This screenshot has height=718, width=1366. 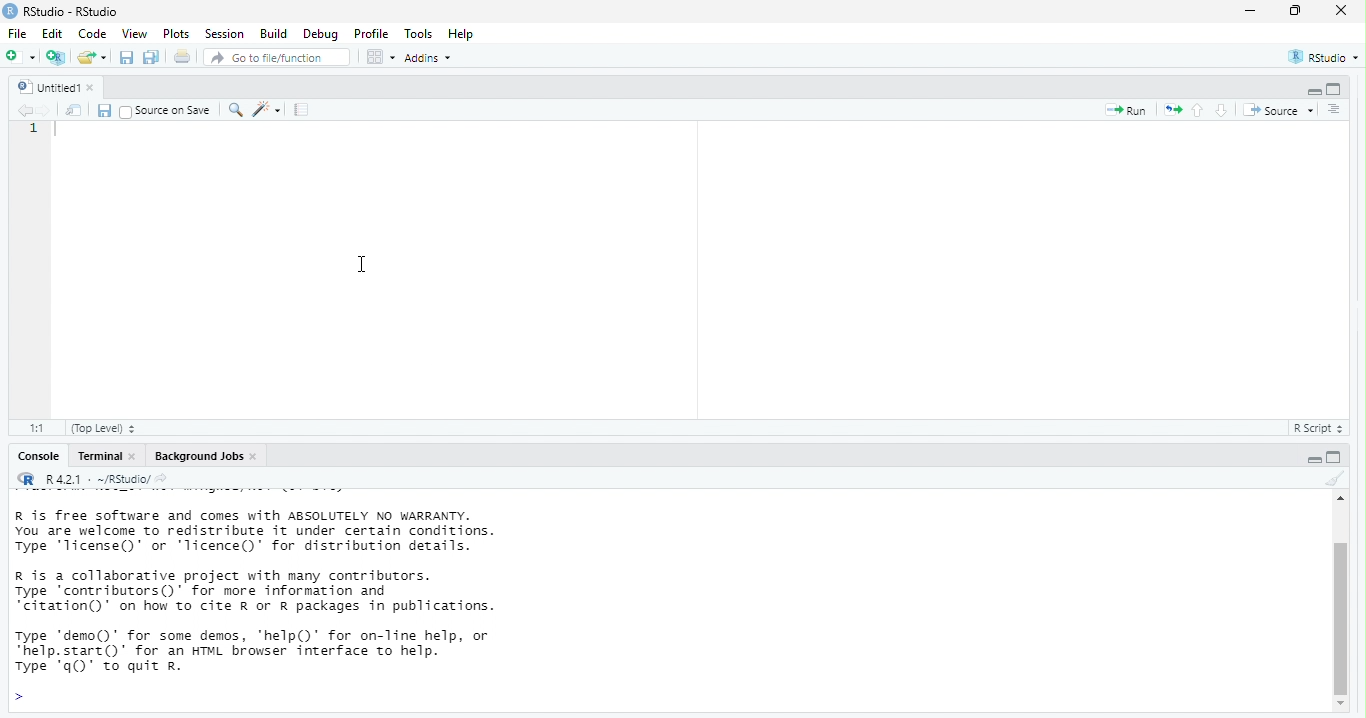 What do you see at coordinates (1172, 111) in the screenshot?
I see `re-run the previous code region` at bounding box center [1172, 111].